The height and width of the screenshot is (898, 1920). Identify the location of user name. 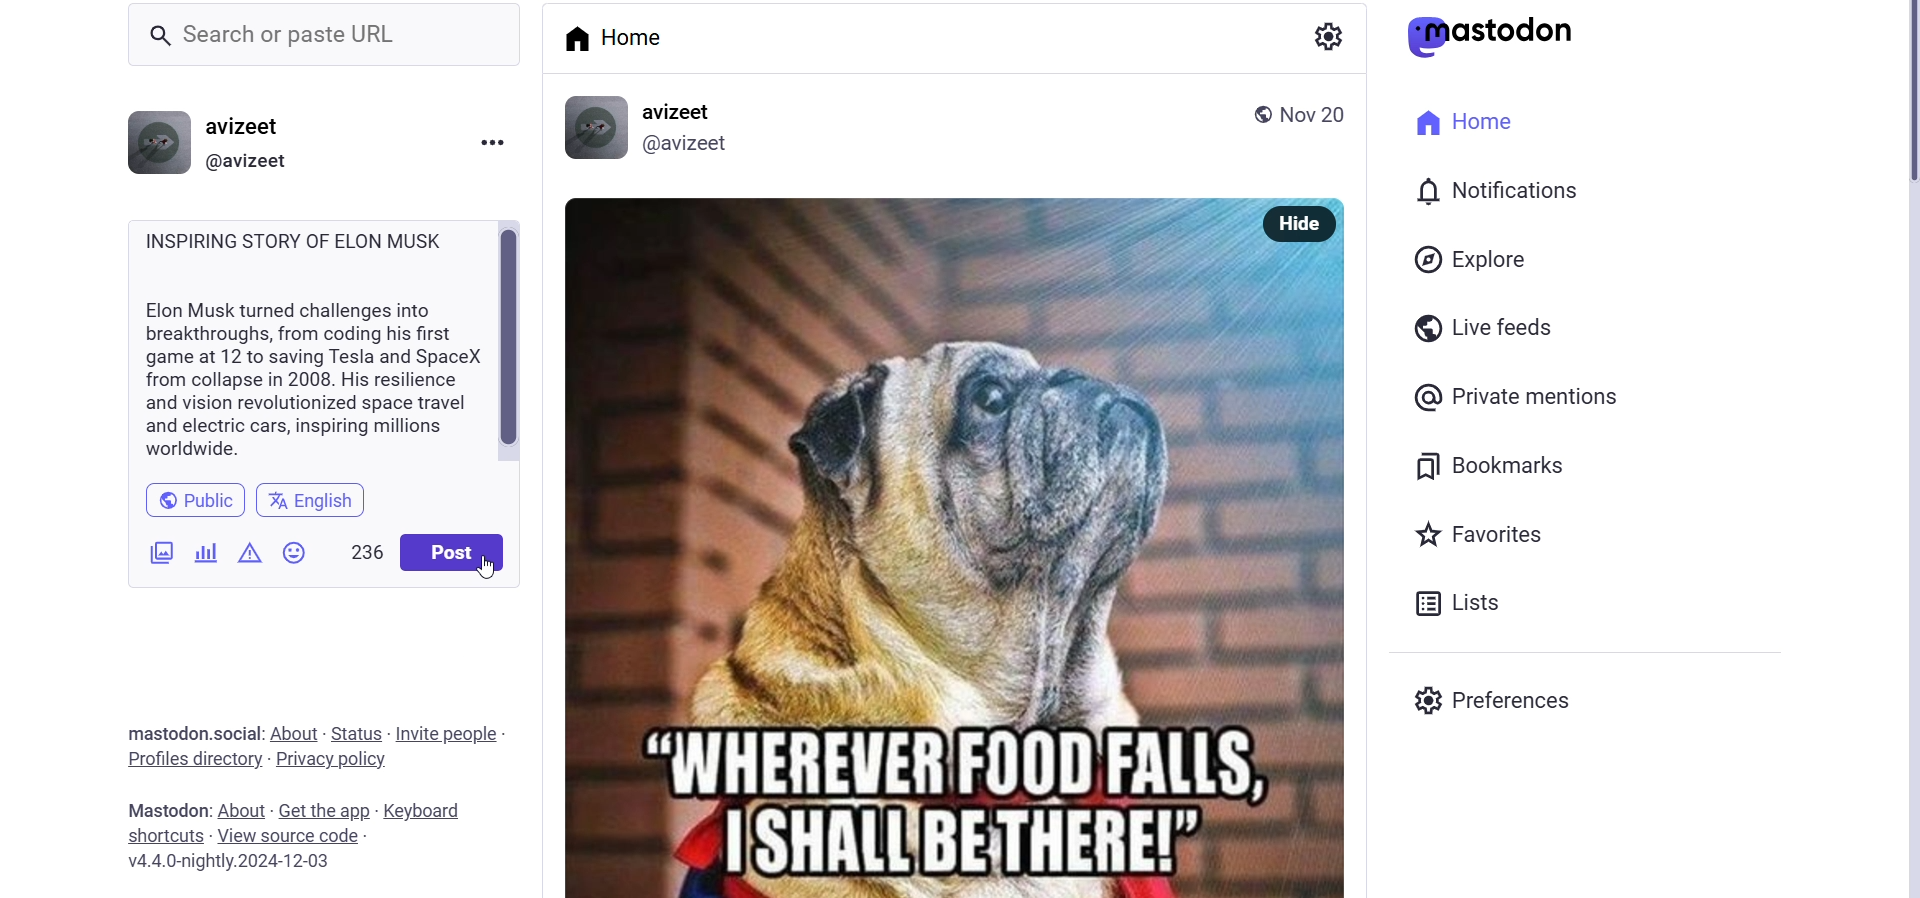
(254, 124).